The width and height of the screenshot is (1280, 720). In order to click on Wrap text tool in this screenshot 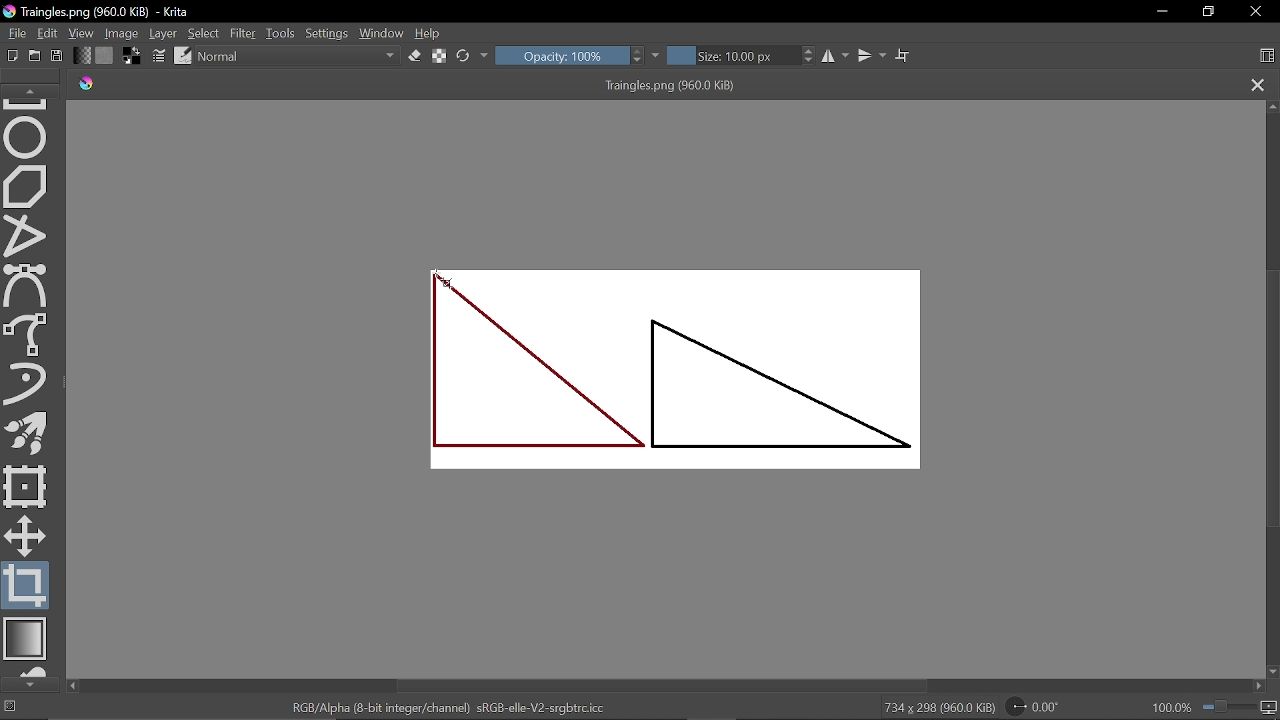, I will do `click(903, 55)`.